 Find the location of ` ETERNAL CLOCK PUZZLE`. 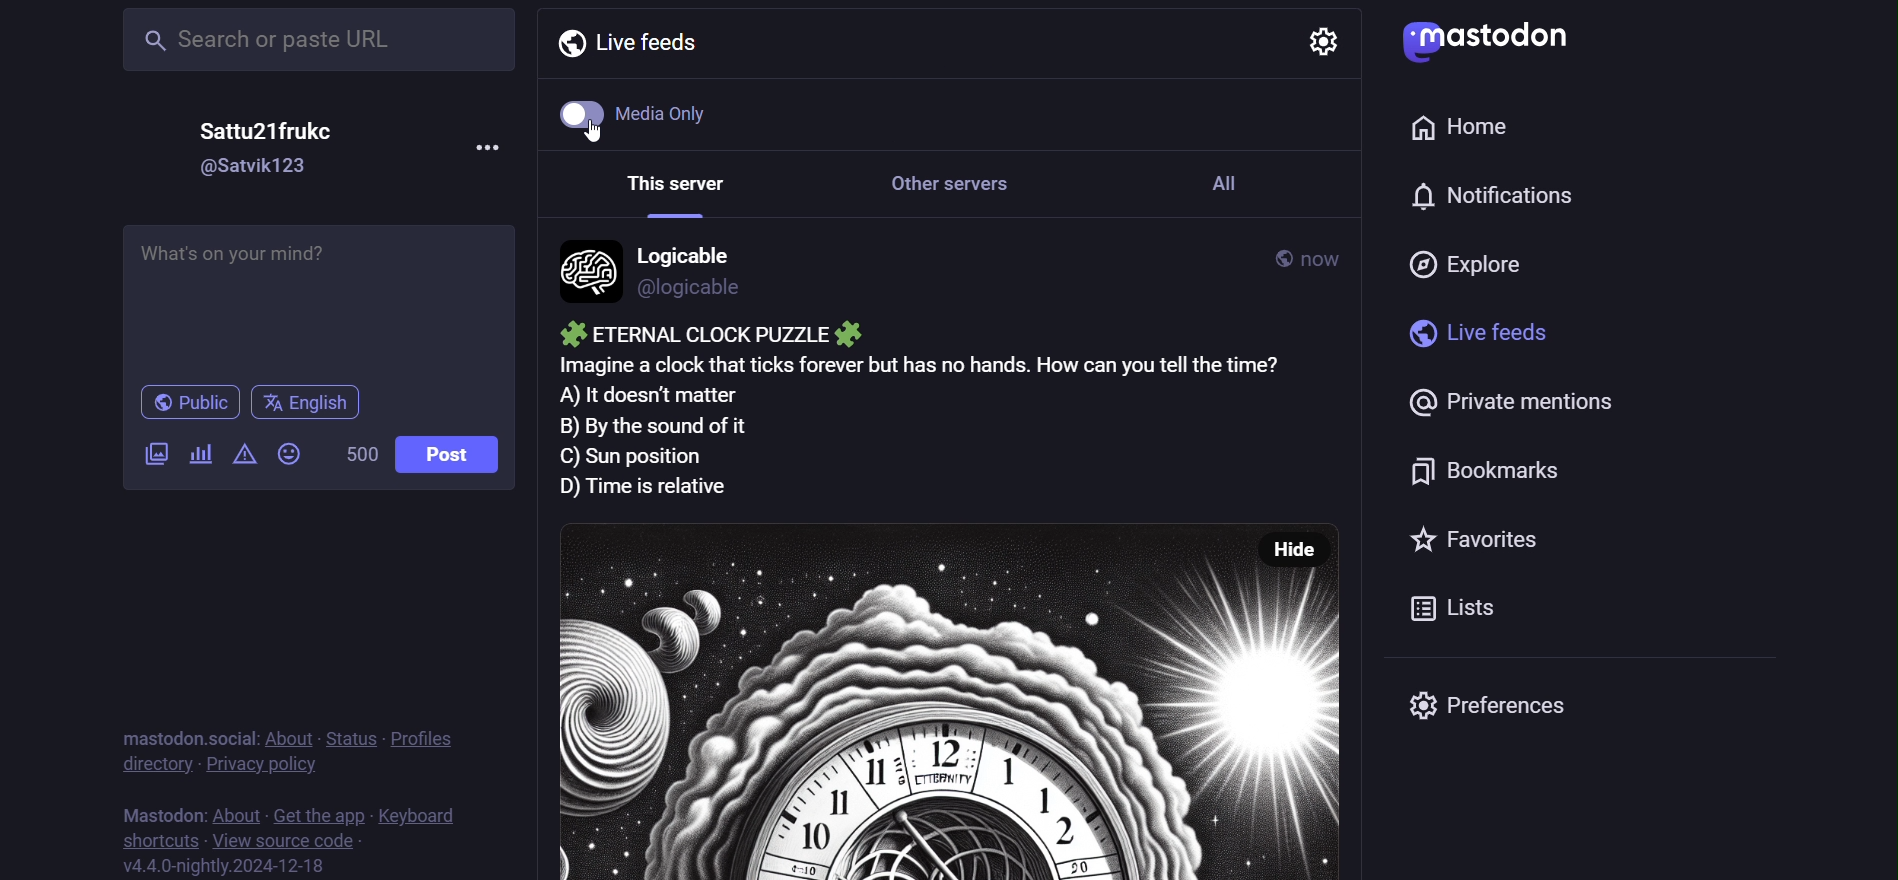

 ETERNAL CLOCK PUZZLE is located at coordinates (706, 334).